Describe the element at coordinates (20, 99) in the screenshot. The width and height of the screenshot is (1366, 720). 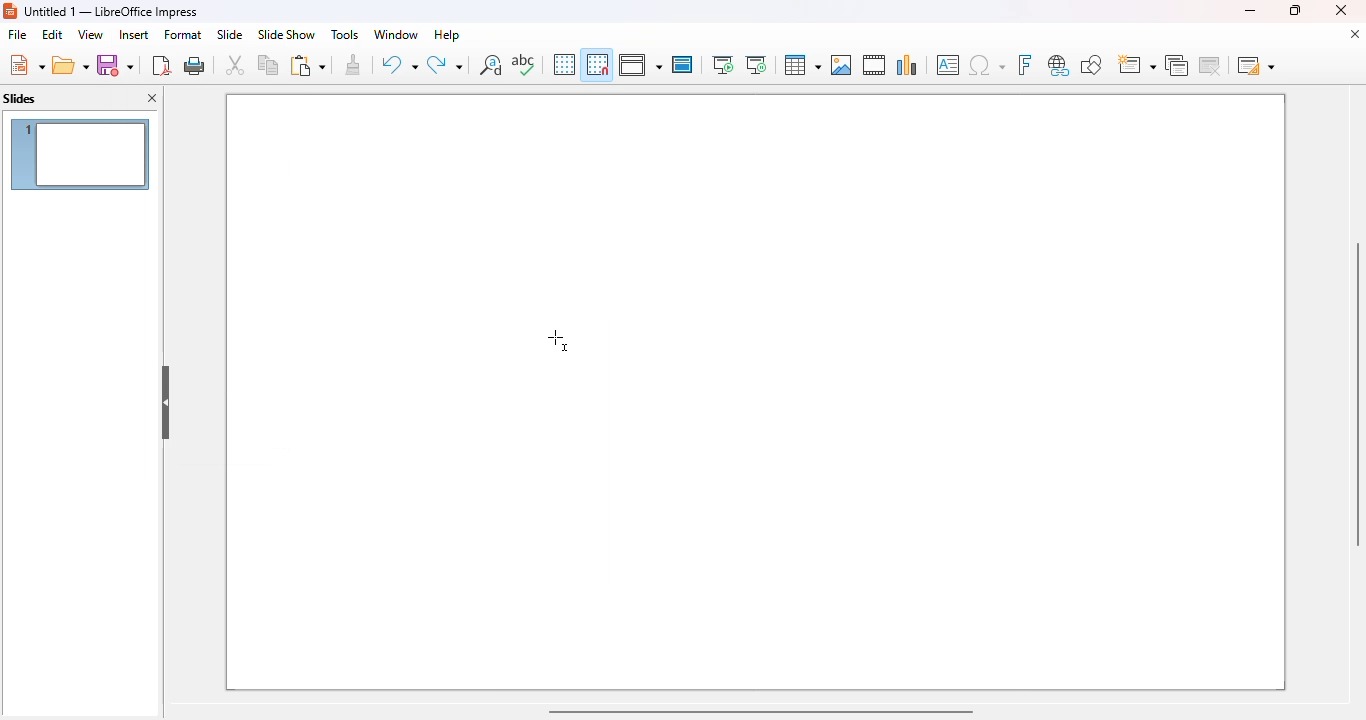
I see `slides` at that location.